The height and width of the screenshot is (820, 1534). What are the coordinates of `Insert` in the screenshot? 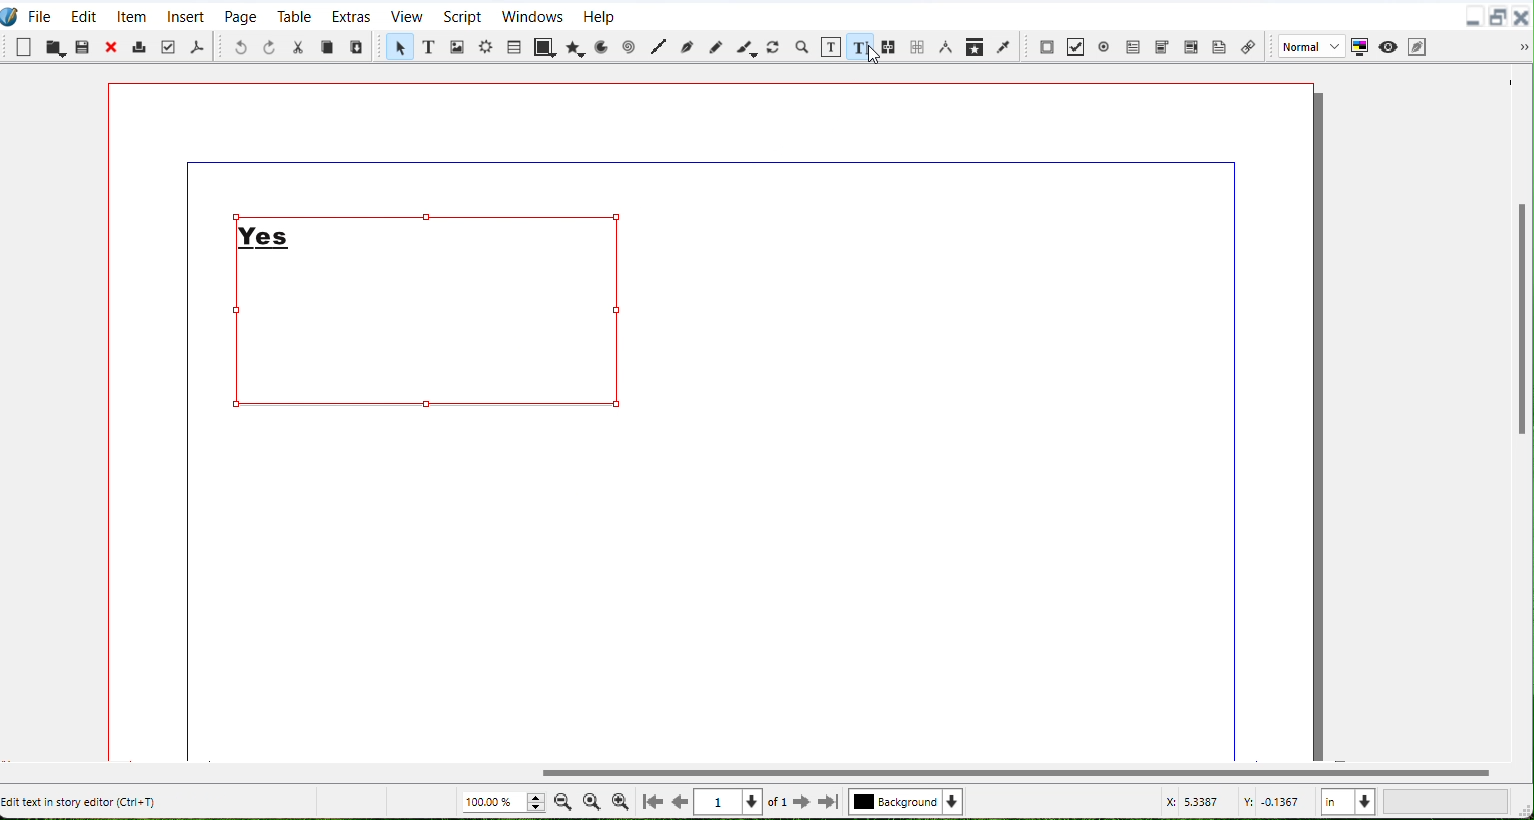 It's located at (186, 15).